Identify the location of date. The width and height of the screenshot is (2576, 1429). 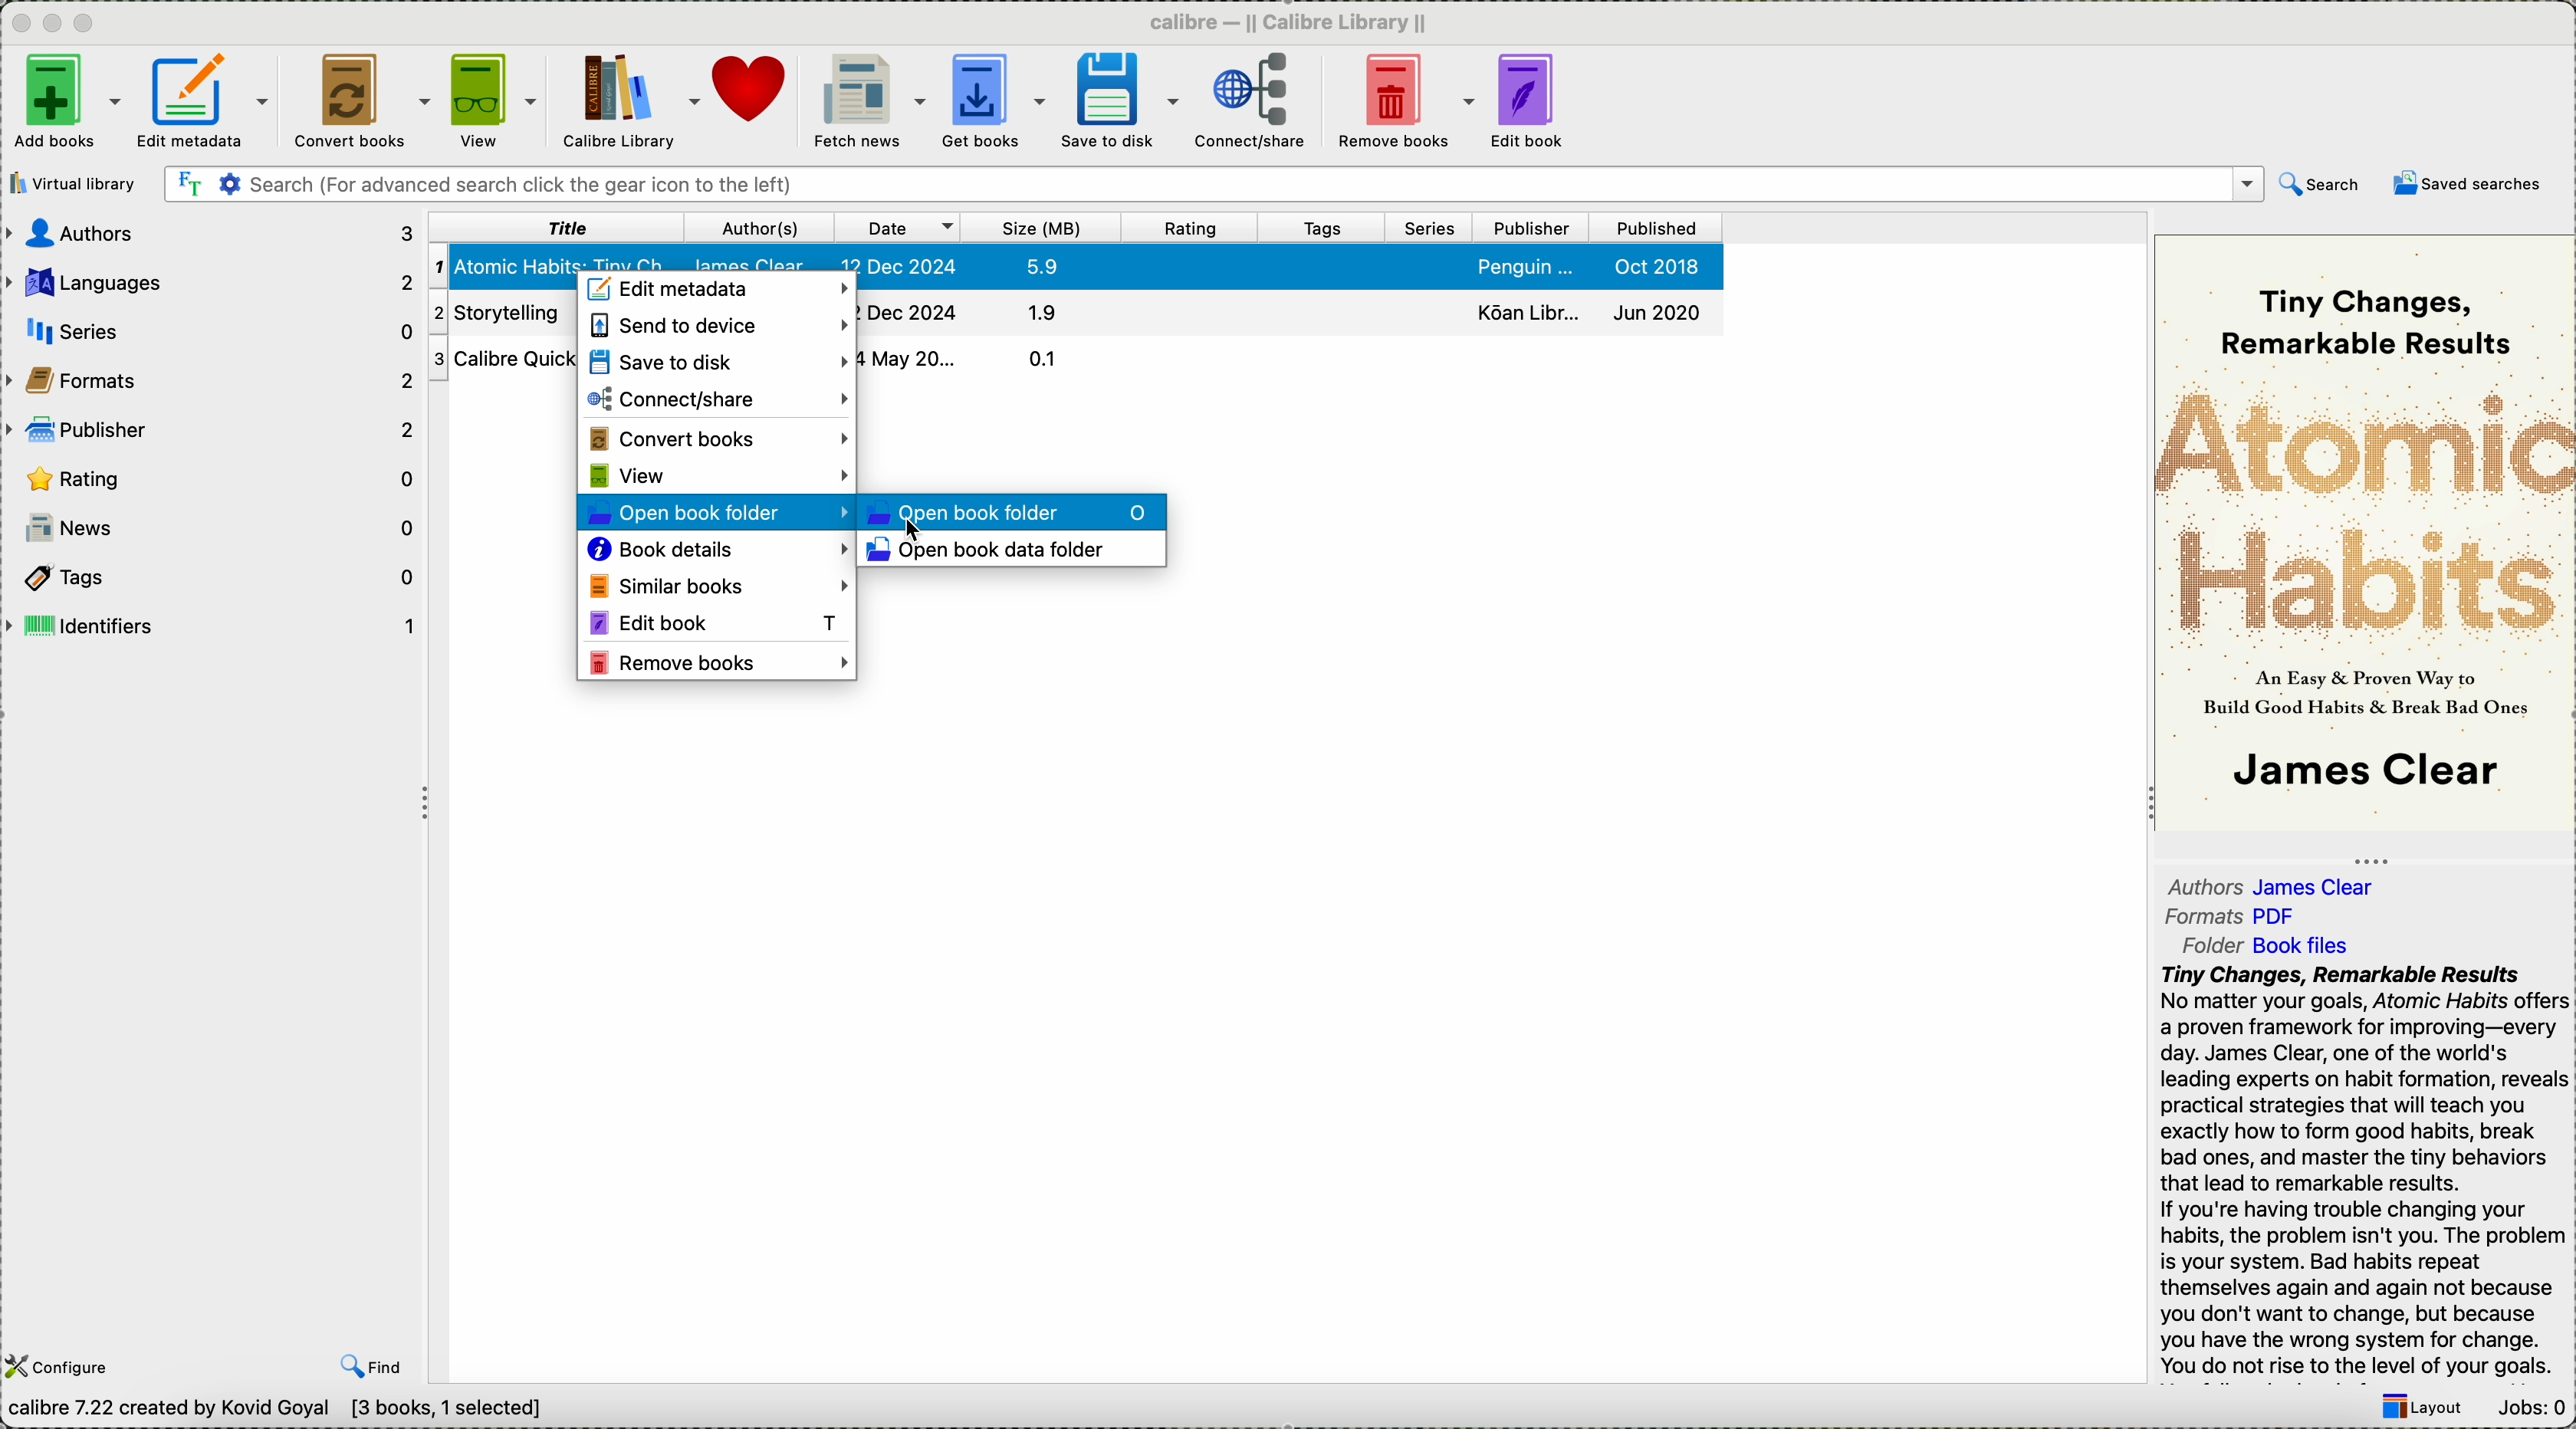
(898, 228).